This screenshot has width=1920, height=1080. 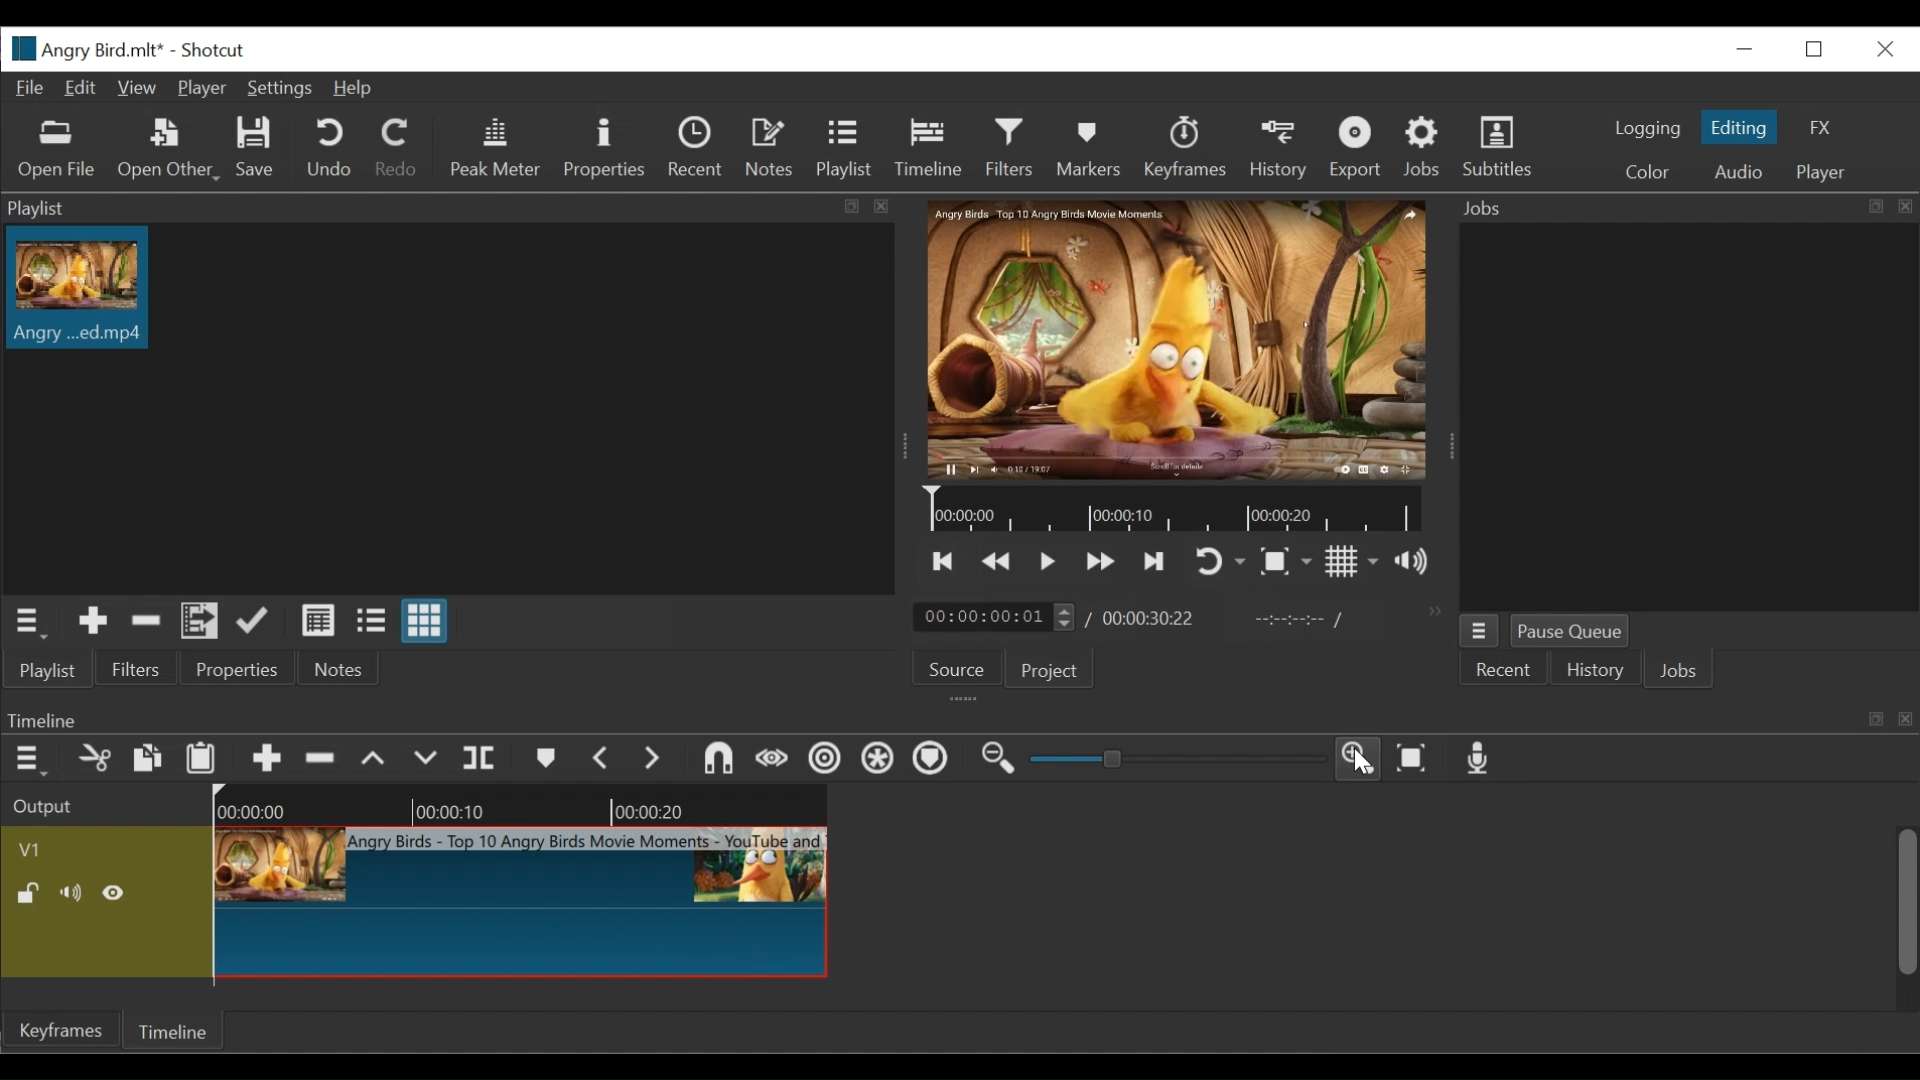 I want to click on View, so click(x=139, y=88).